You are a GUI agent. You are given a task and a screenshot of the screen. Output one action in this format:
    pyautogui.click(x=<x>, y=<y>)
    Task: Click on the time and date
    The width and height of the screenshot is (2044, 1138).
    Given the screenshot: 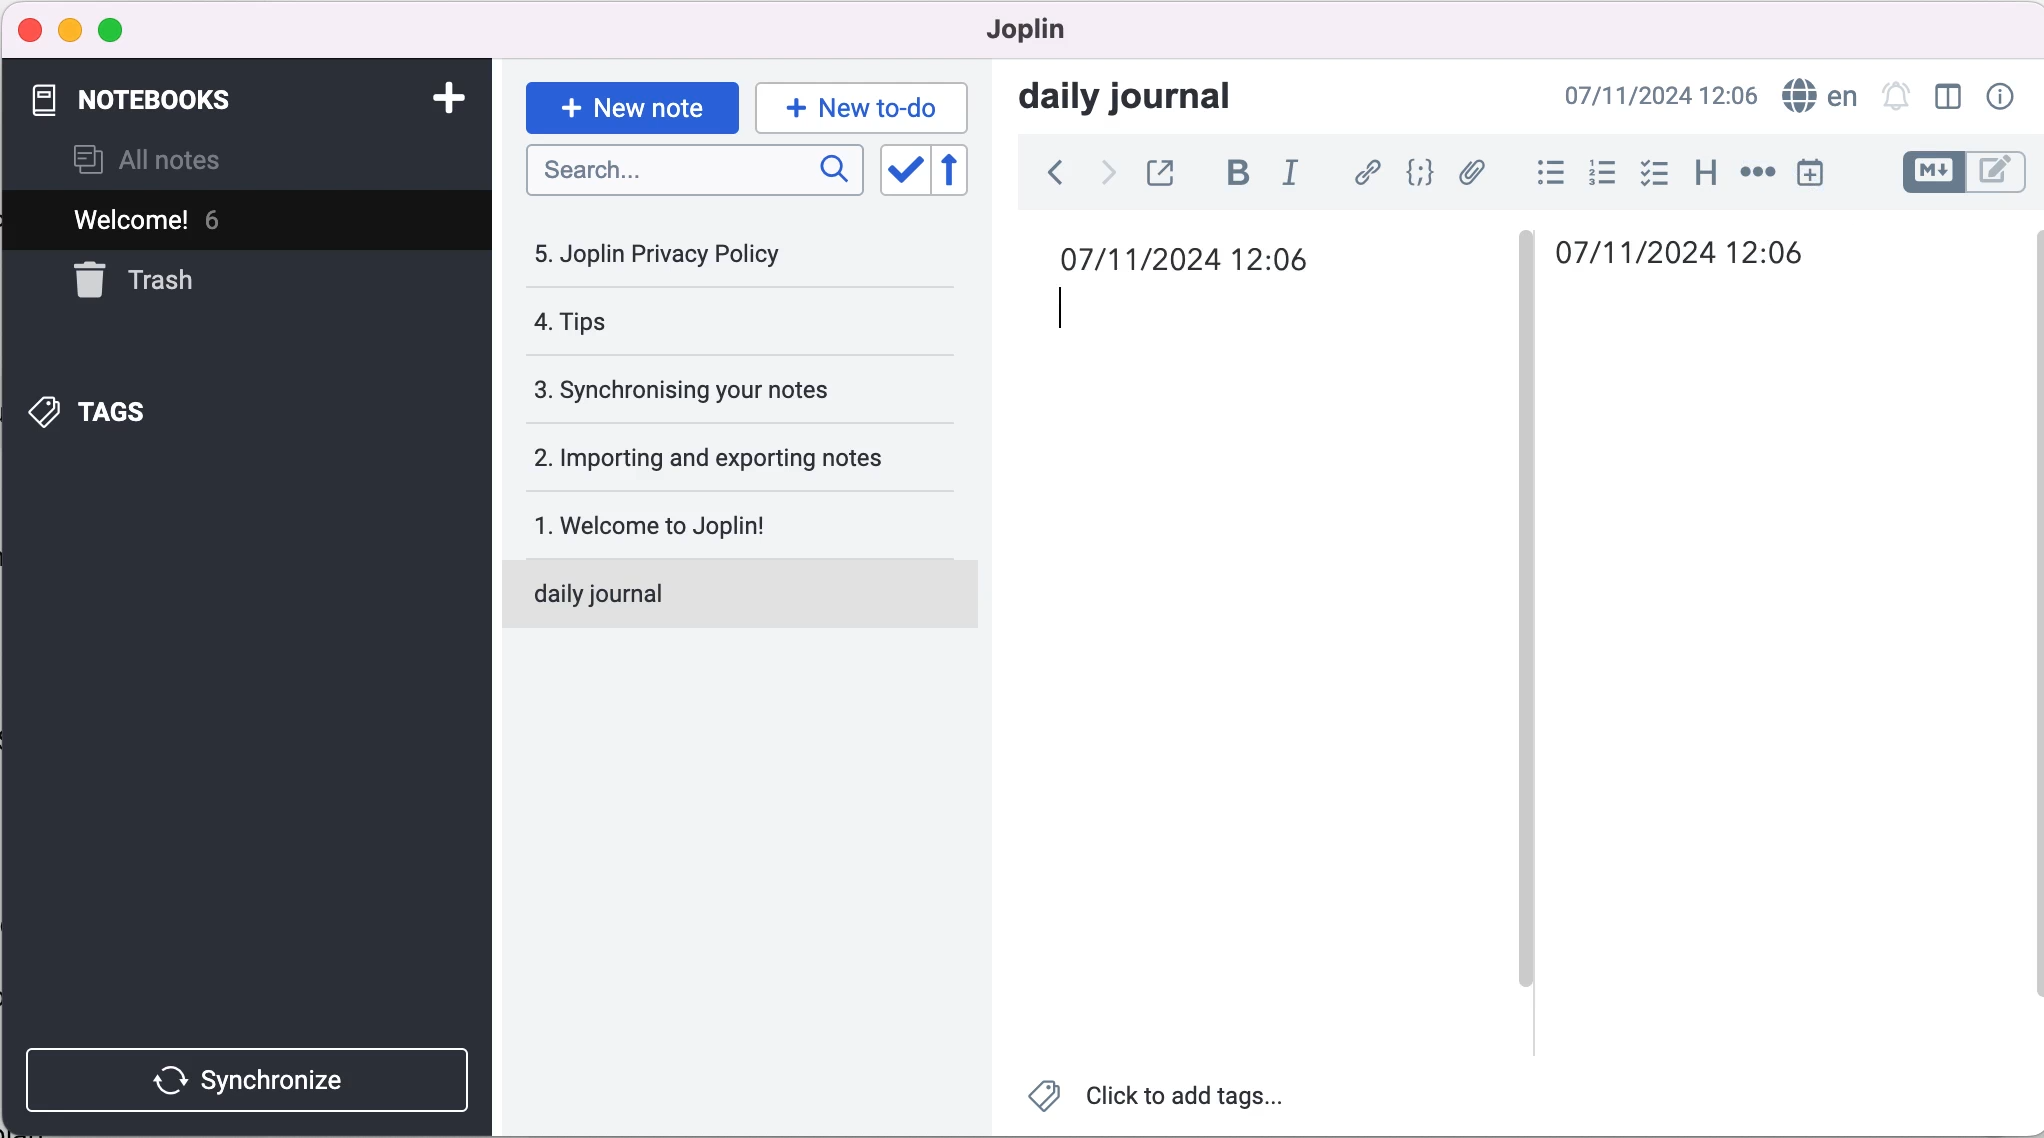 What is the action you would take?
    pyautogui.click(x=1200, y=260)
    